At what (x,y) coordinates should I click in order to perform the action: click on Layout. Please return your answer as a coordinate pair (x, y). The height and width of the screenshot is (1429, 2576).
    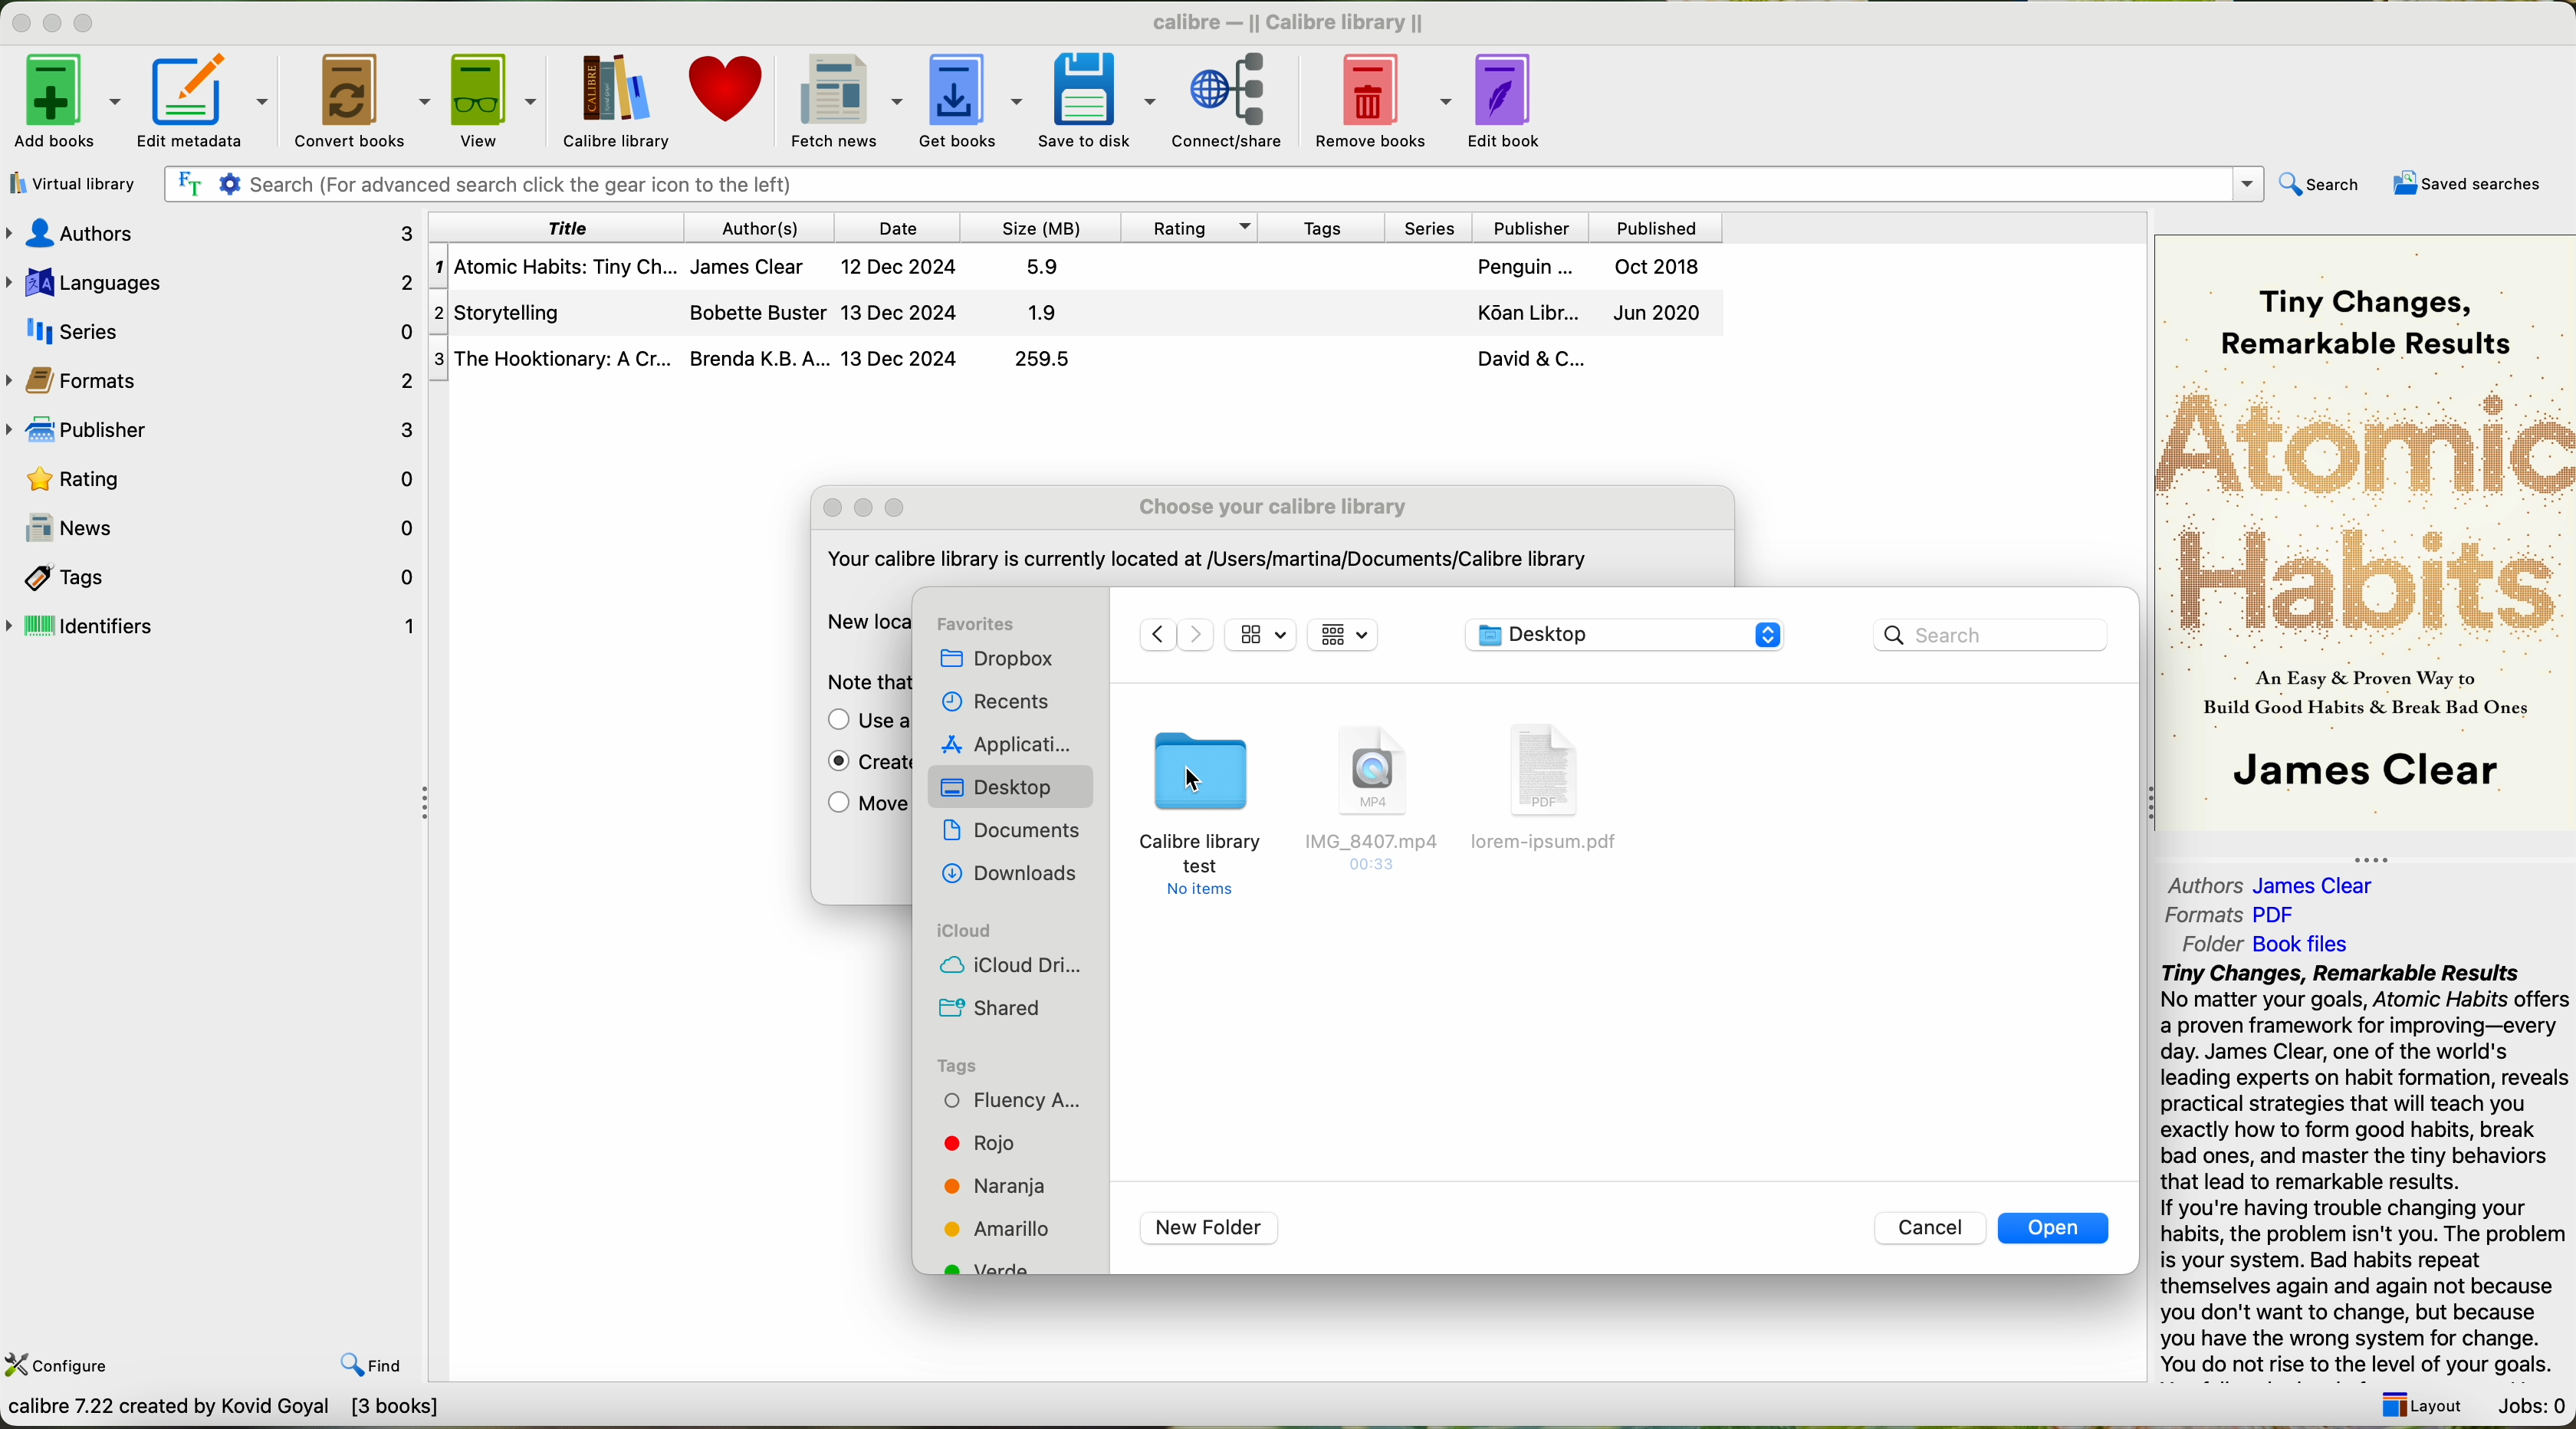
    Looking at the image, I should click on (2416, 1399).